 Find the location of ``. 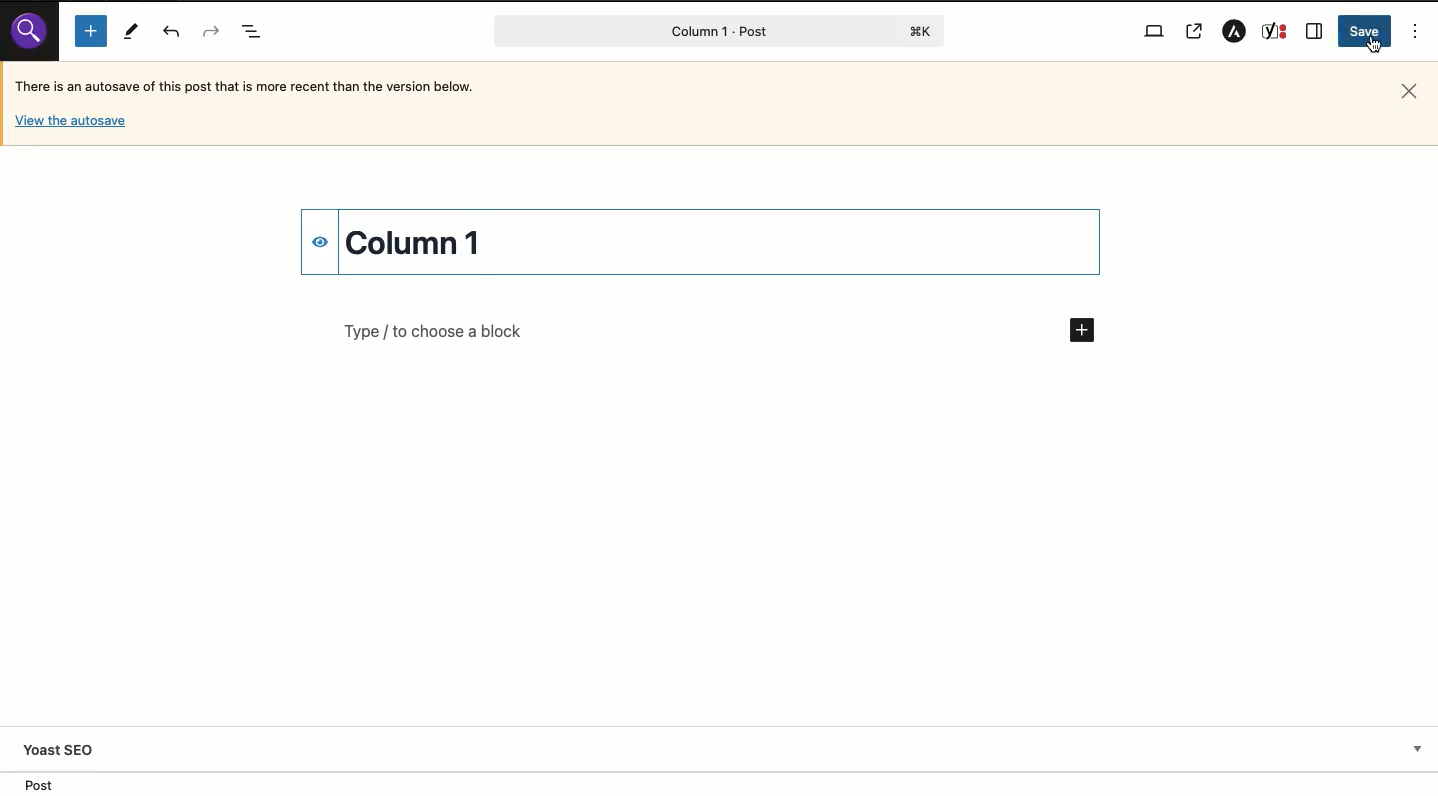

 is located at coordinates (30, 32).